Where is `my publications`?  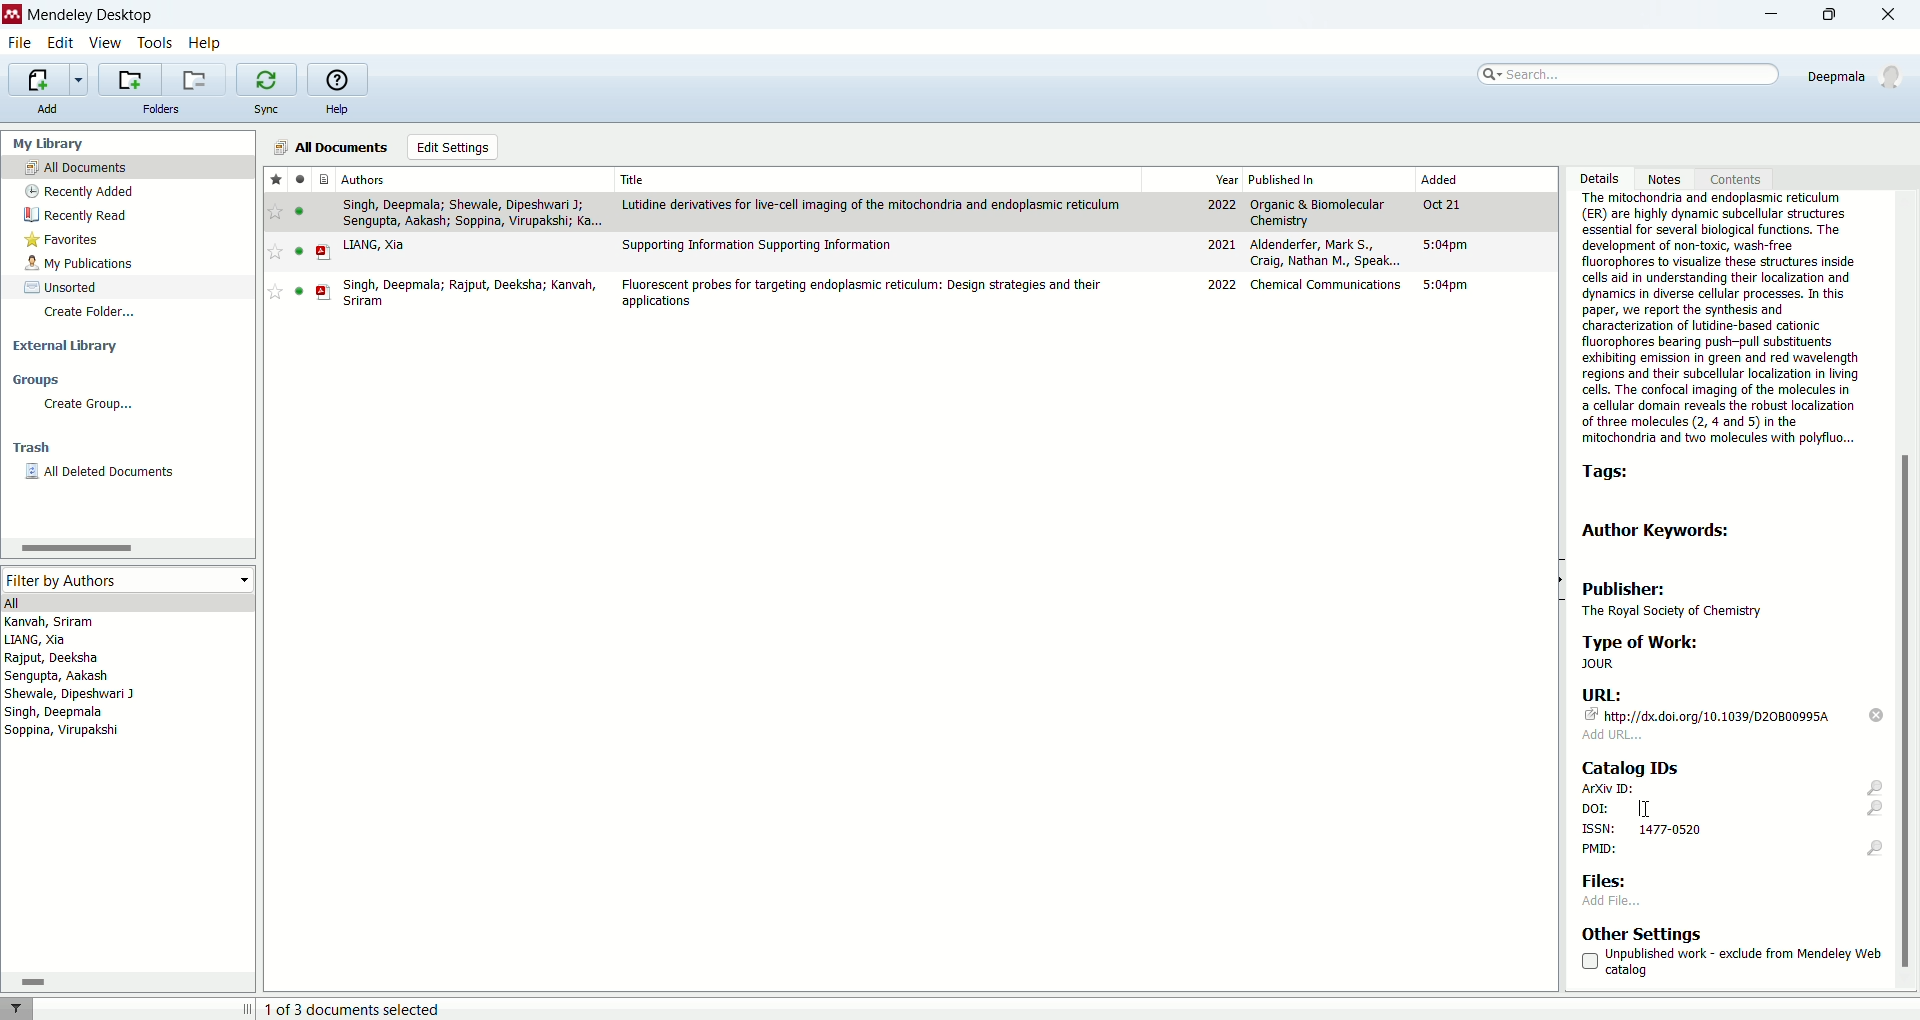
my publications is located at coordinates (81, 264).